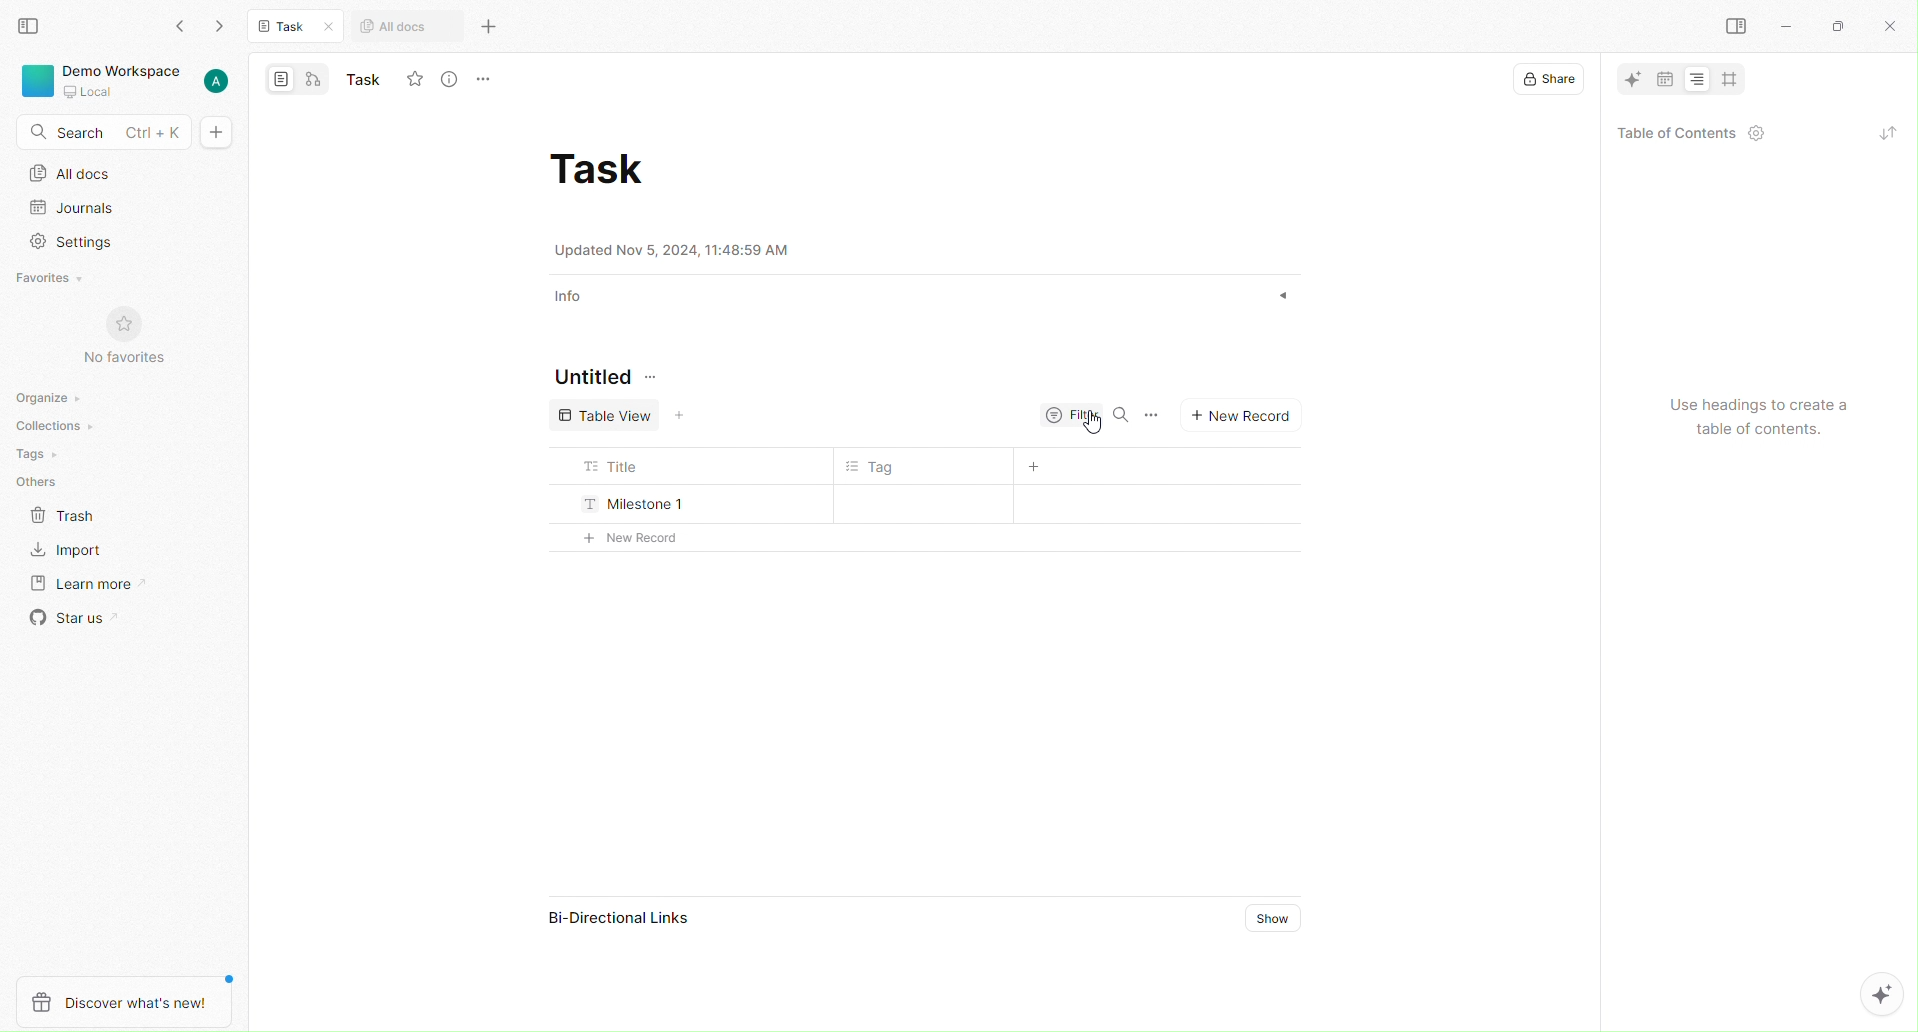 The height and width of the screenshot is (1032, 1918). Describe the element at coordinates (70, 619) in the screenshot. I see `Star us` at that location.